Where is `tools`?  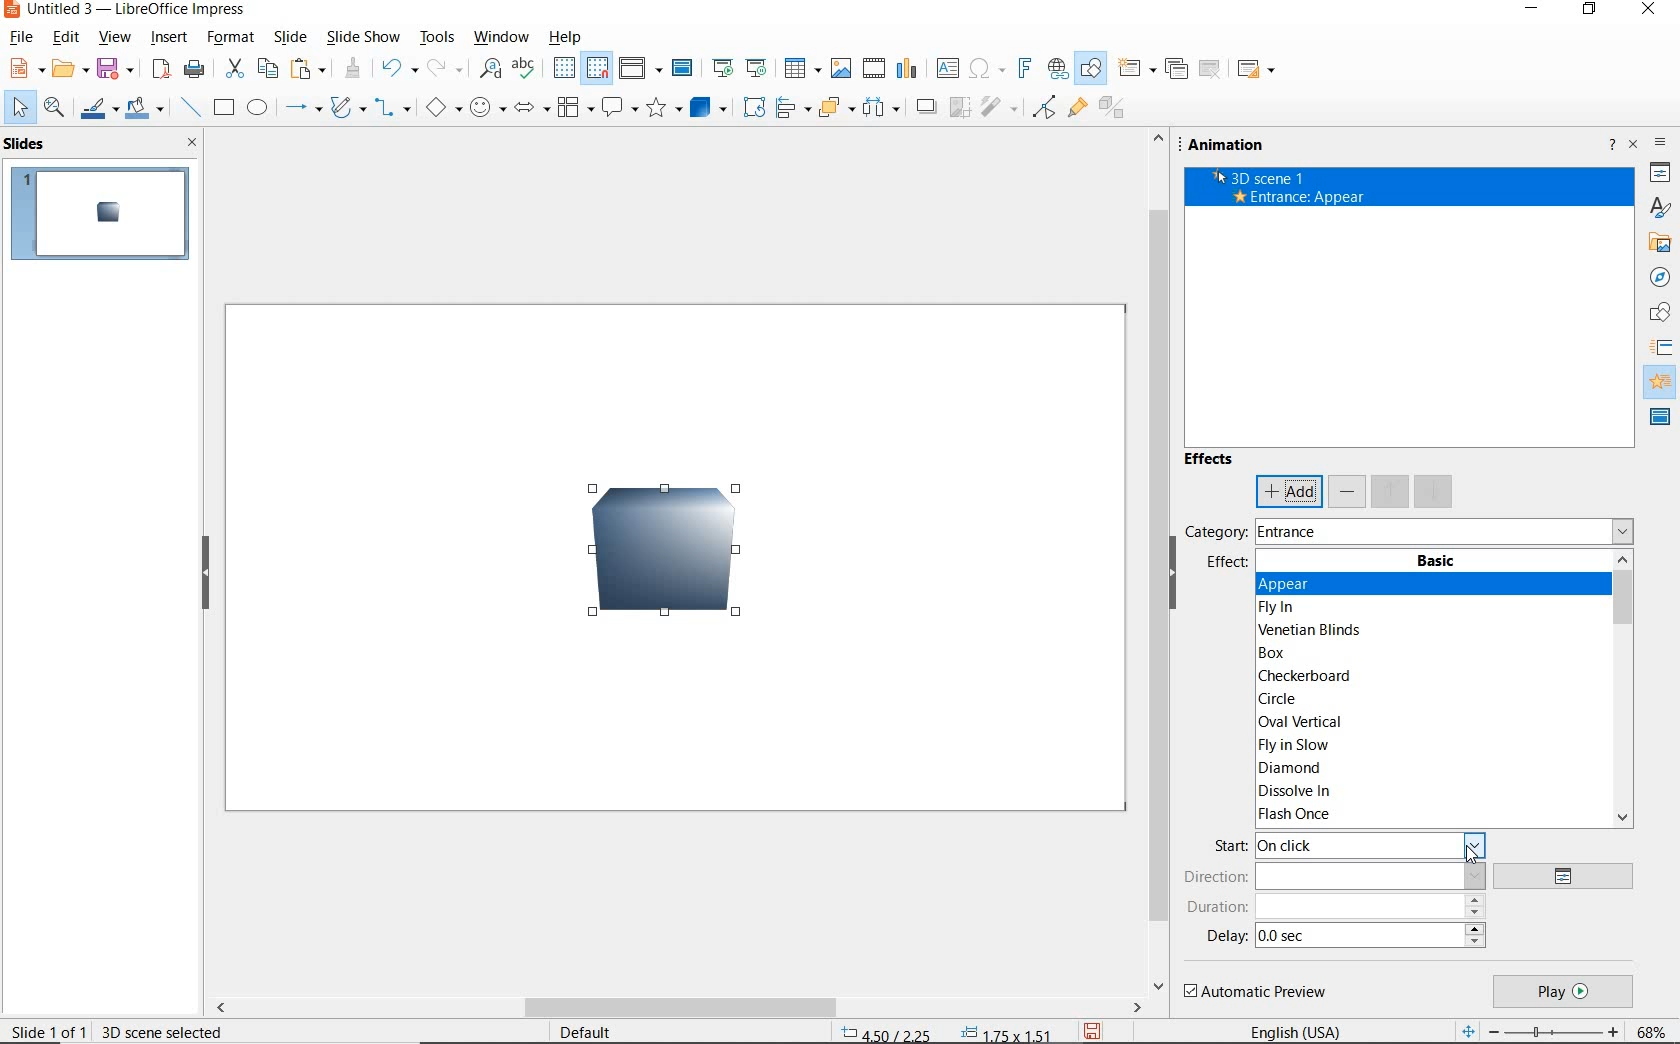 tools is located at coordinates (436, 37).